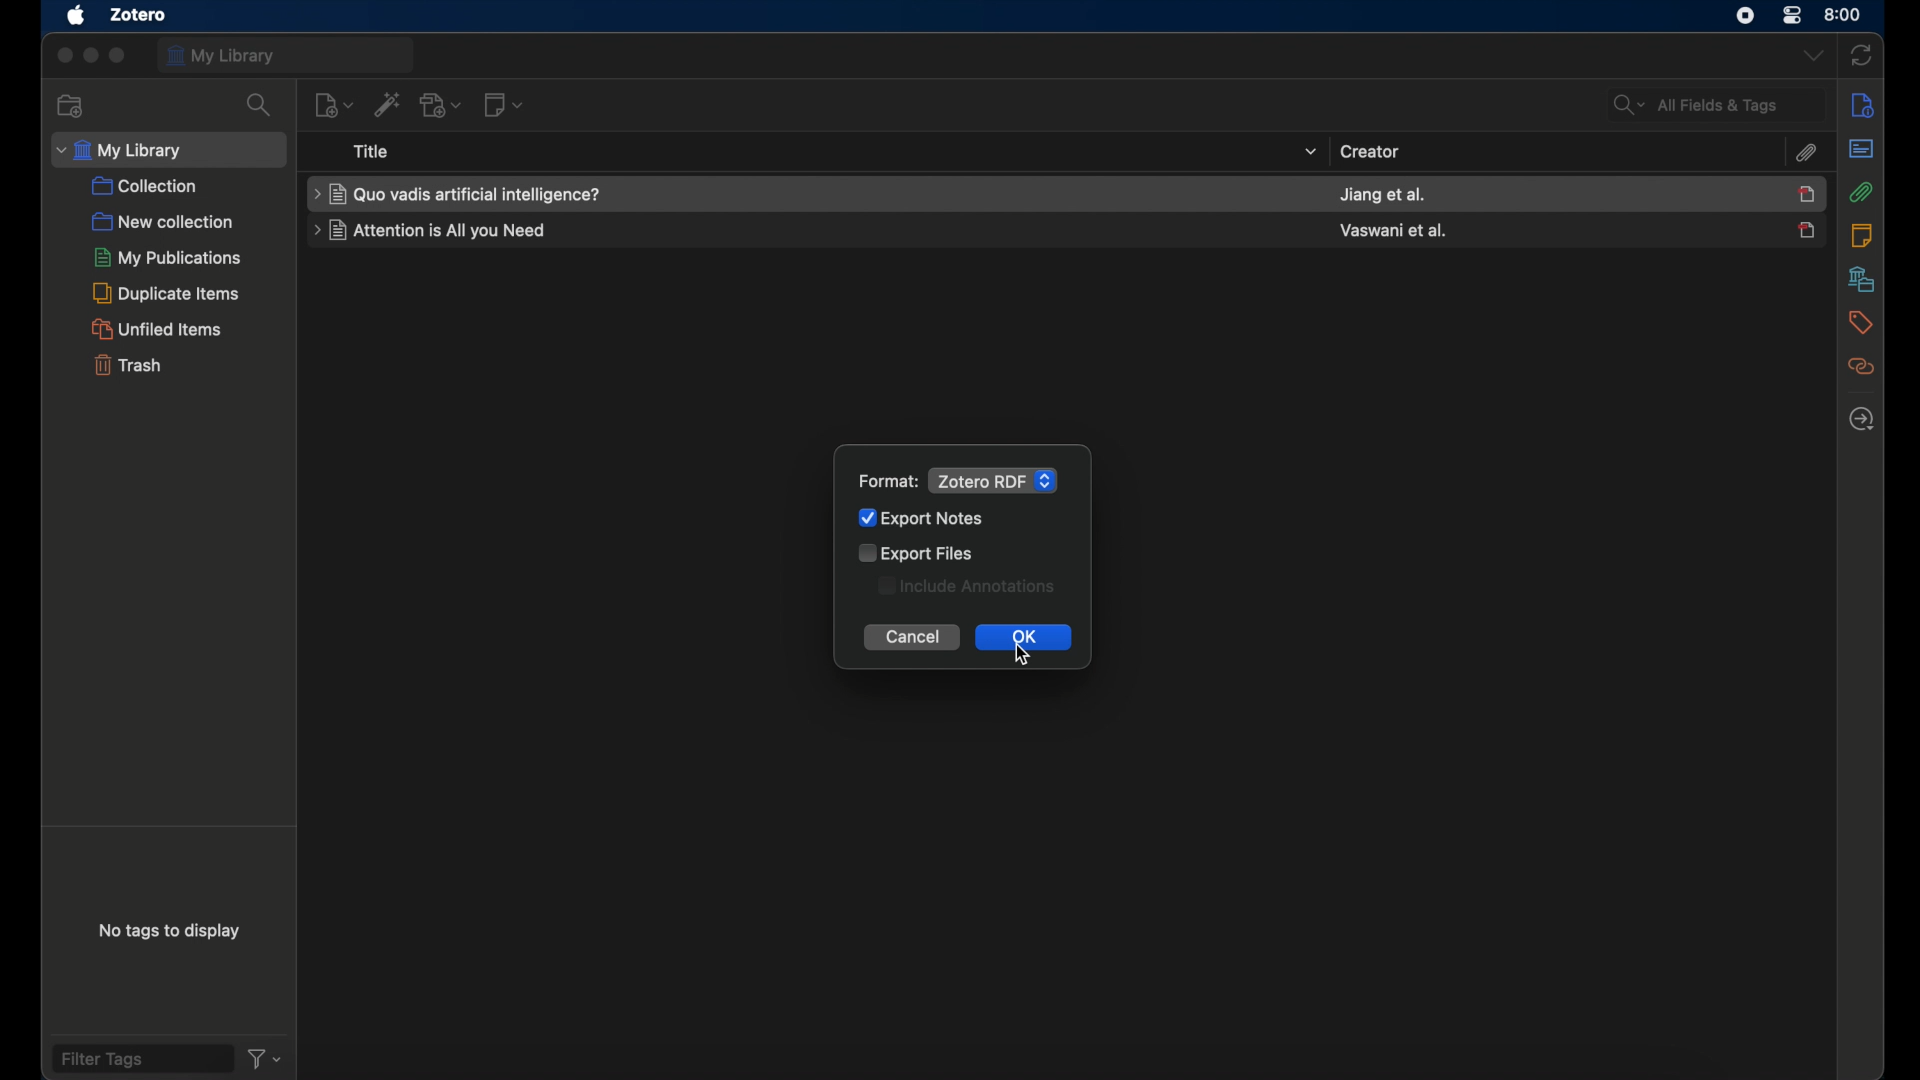 The image size is (1920, 1080). I want to click on creator name, so click(1394, 230).